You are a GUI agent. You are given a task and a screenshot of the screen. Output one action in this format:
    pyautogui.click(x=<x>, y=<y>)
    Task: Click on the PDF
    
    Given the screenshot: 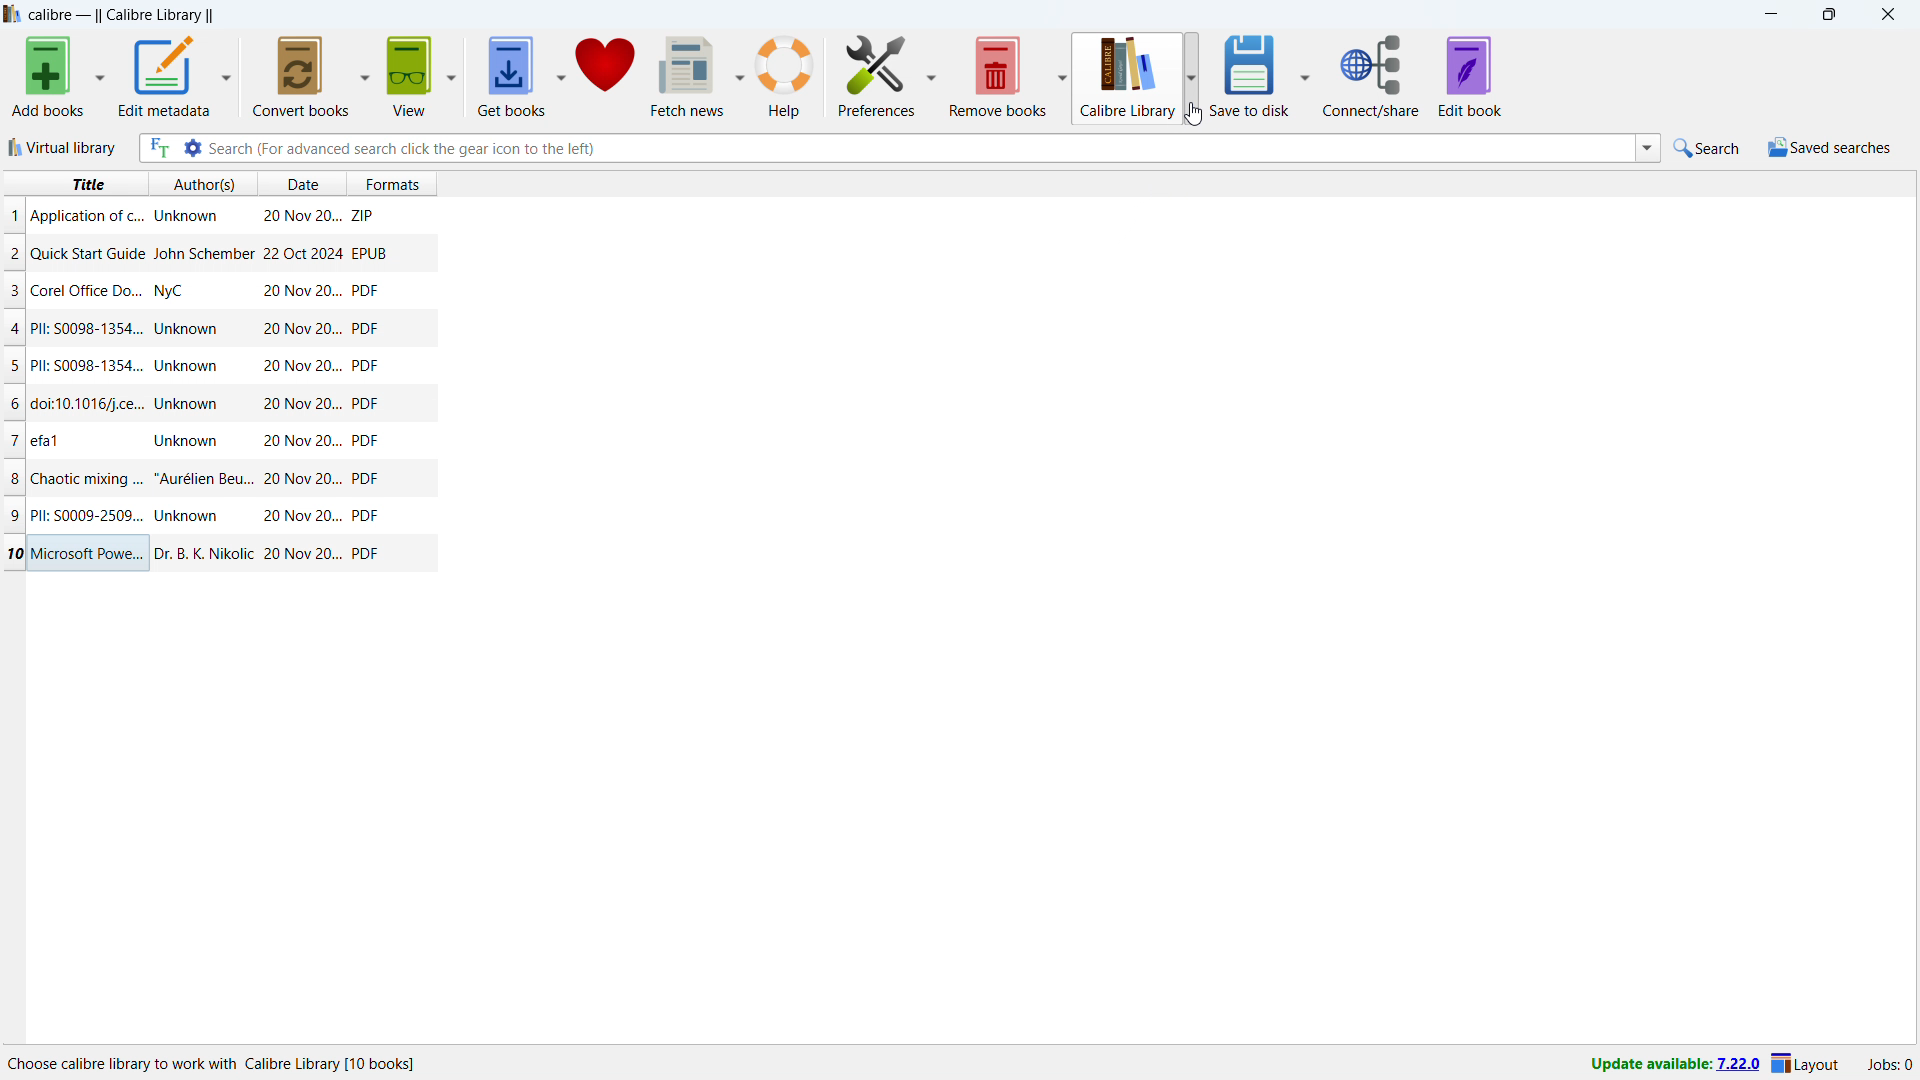 What is the action you would take?
    pyautogui.click(x=365, y=366)
    